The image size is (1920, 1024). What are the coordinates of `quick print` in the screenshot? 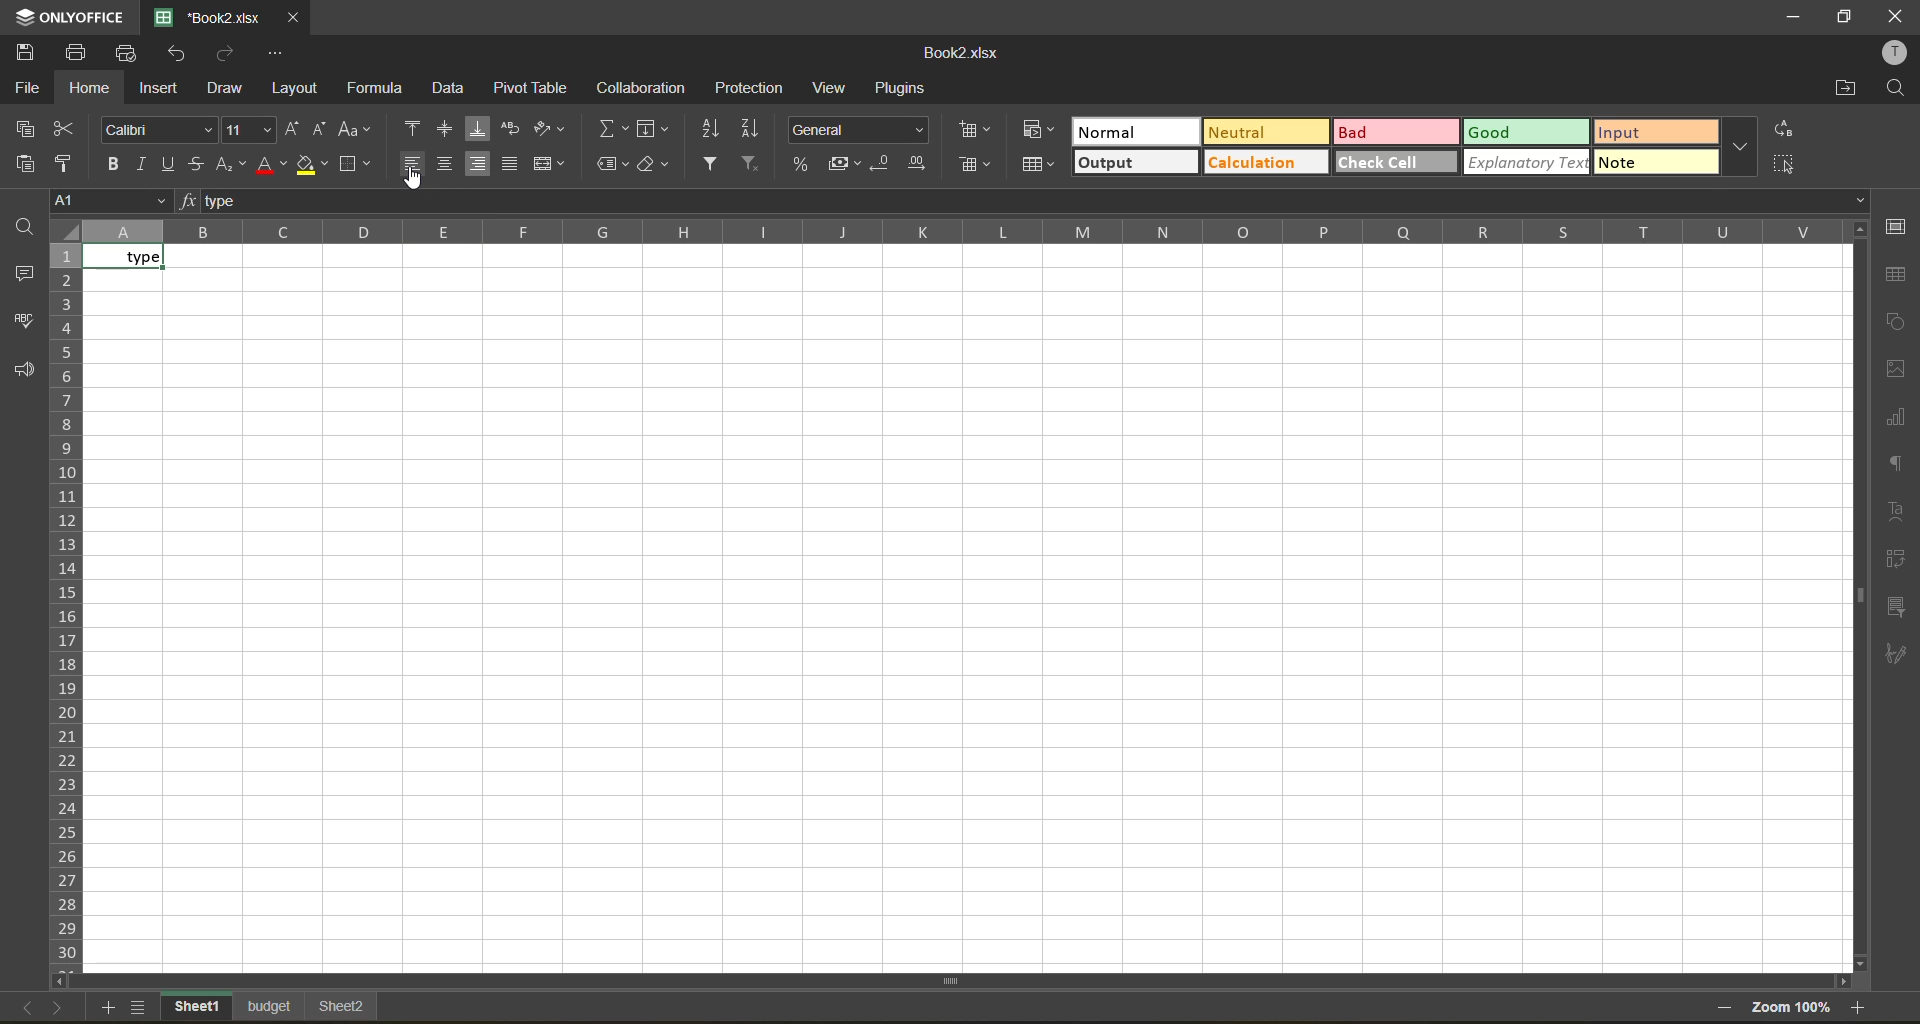 It's located at (126, 53).